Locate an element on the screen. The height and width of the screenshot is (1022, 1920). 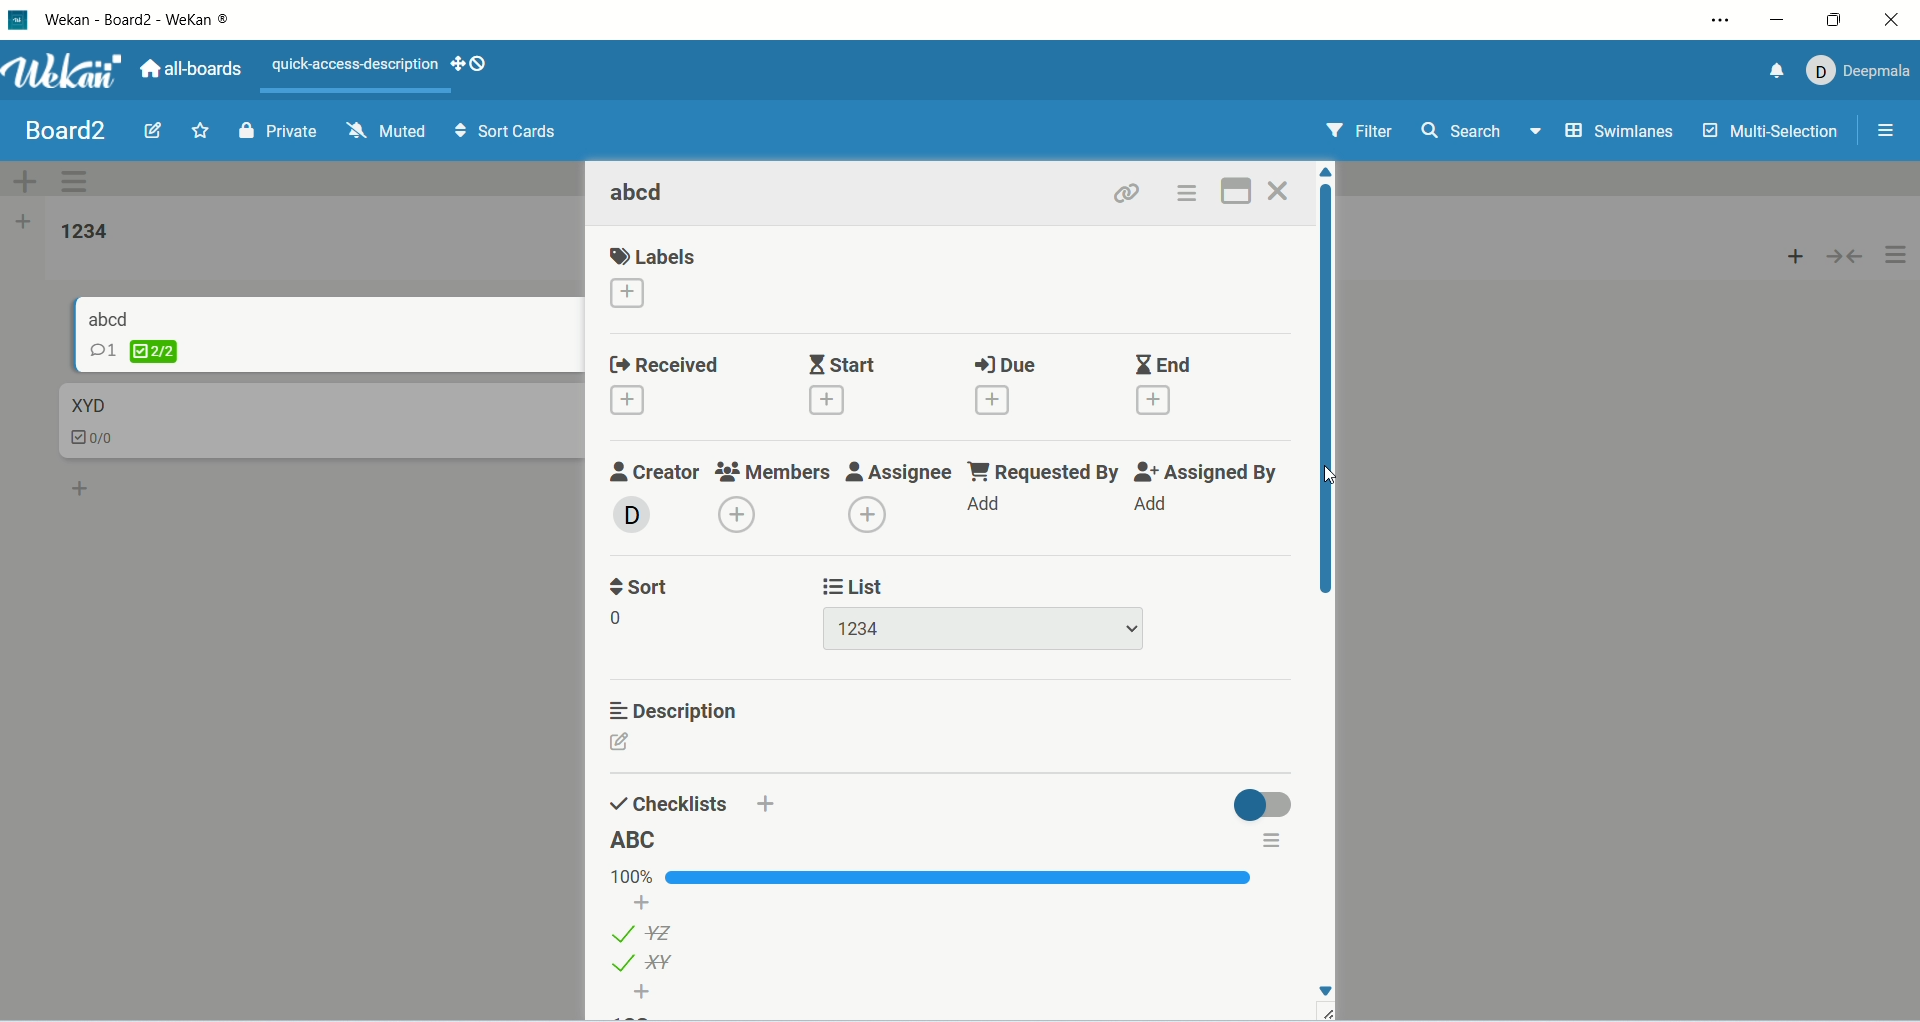
add is located at coordinates (626, 400).